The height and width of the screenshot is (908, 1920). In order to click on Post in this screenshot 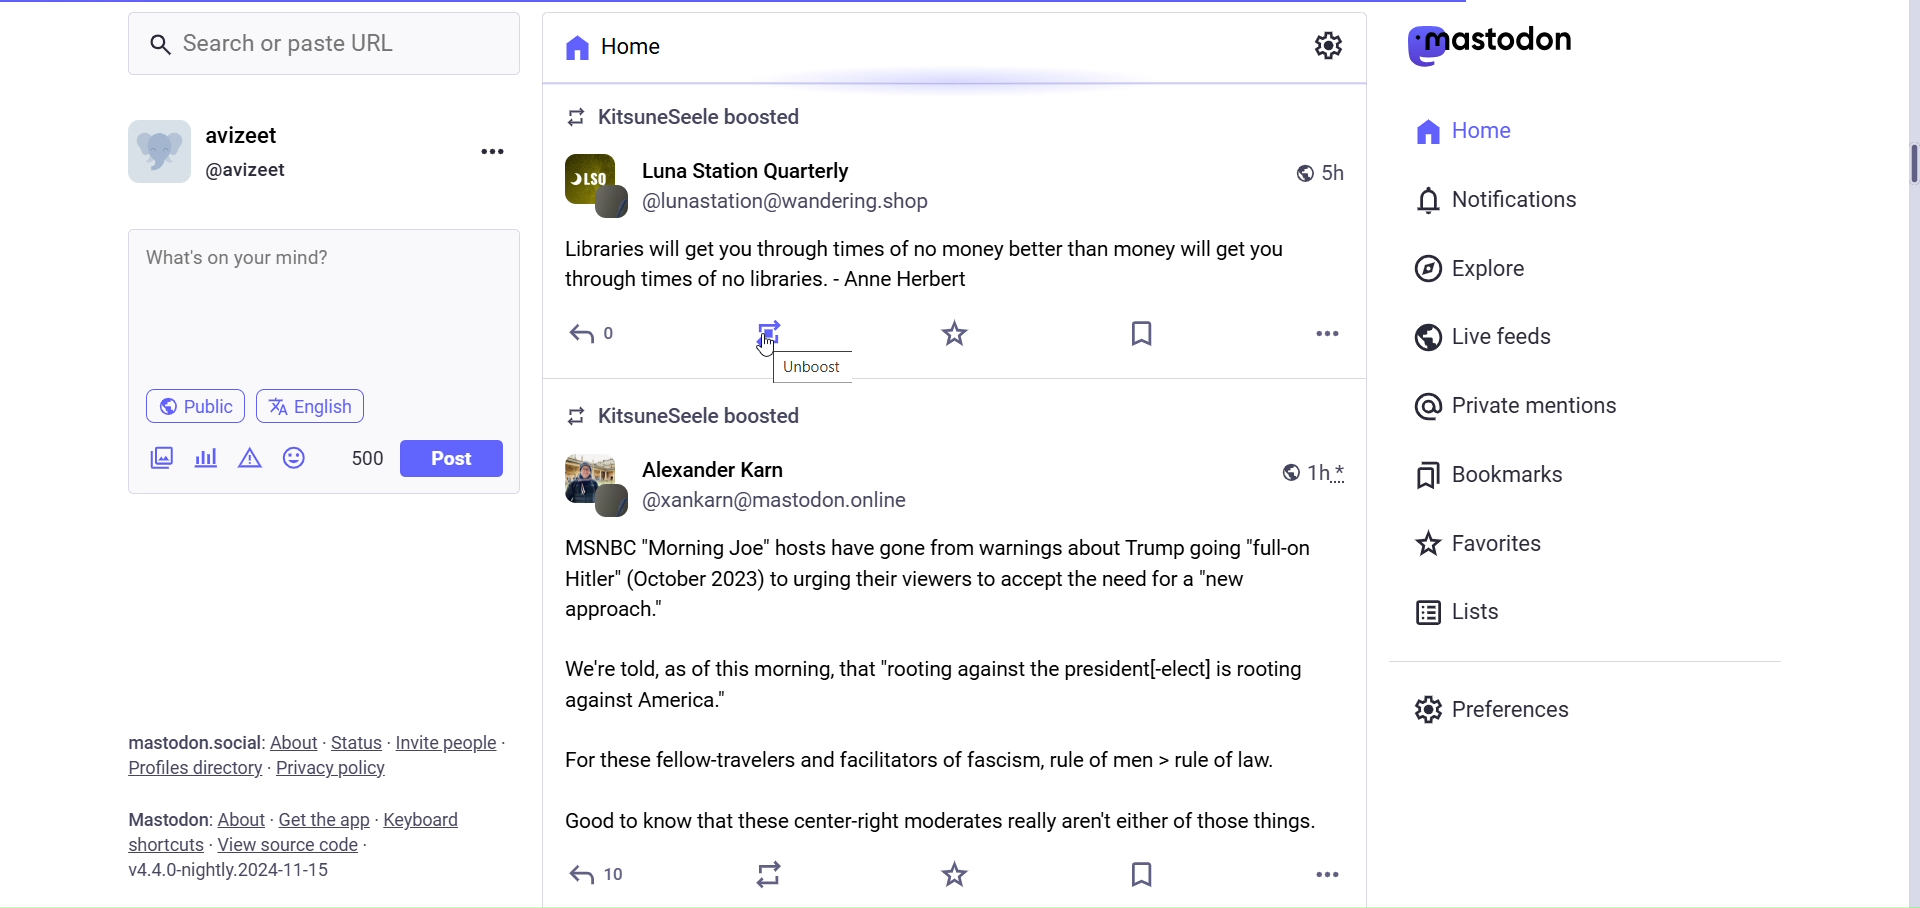, I will do `click(965, 229)`.